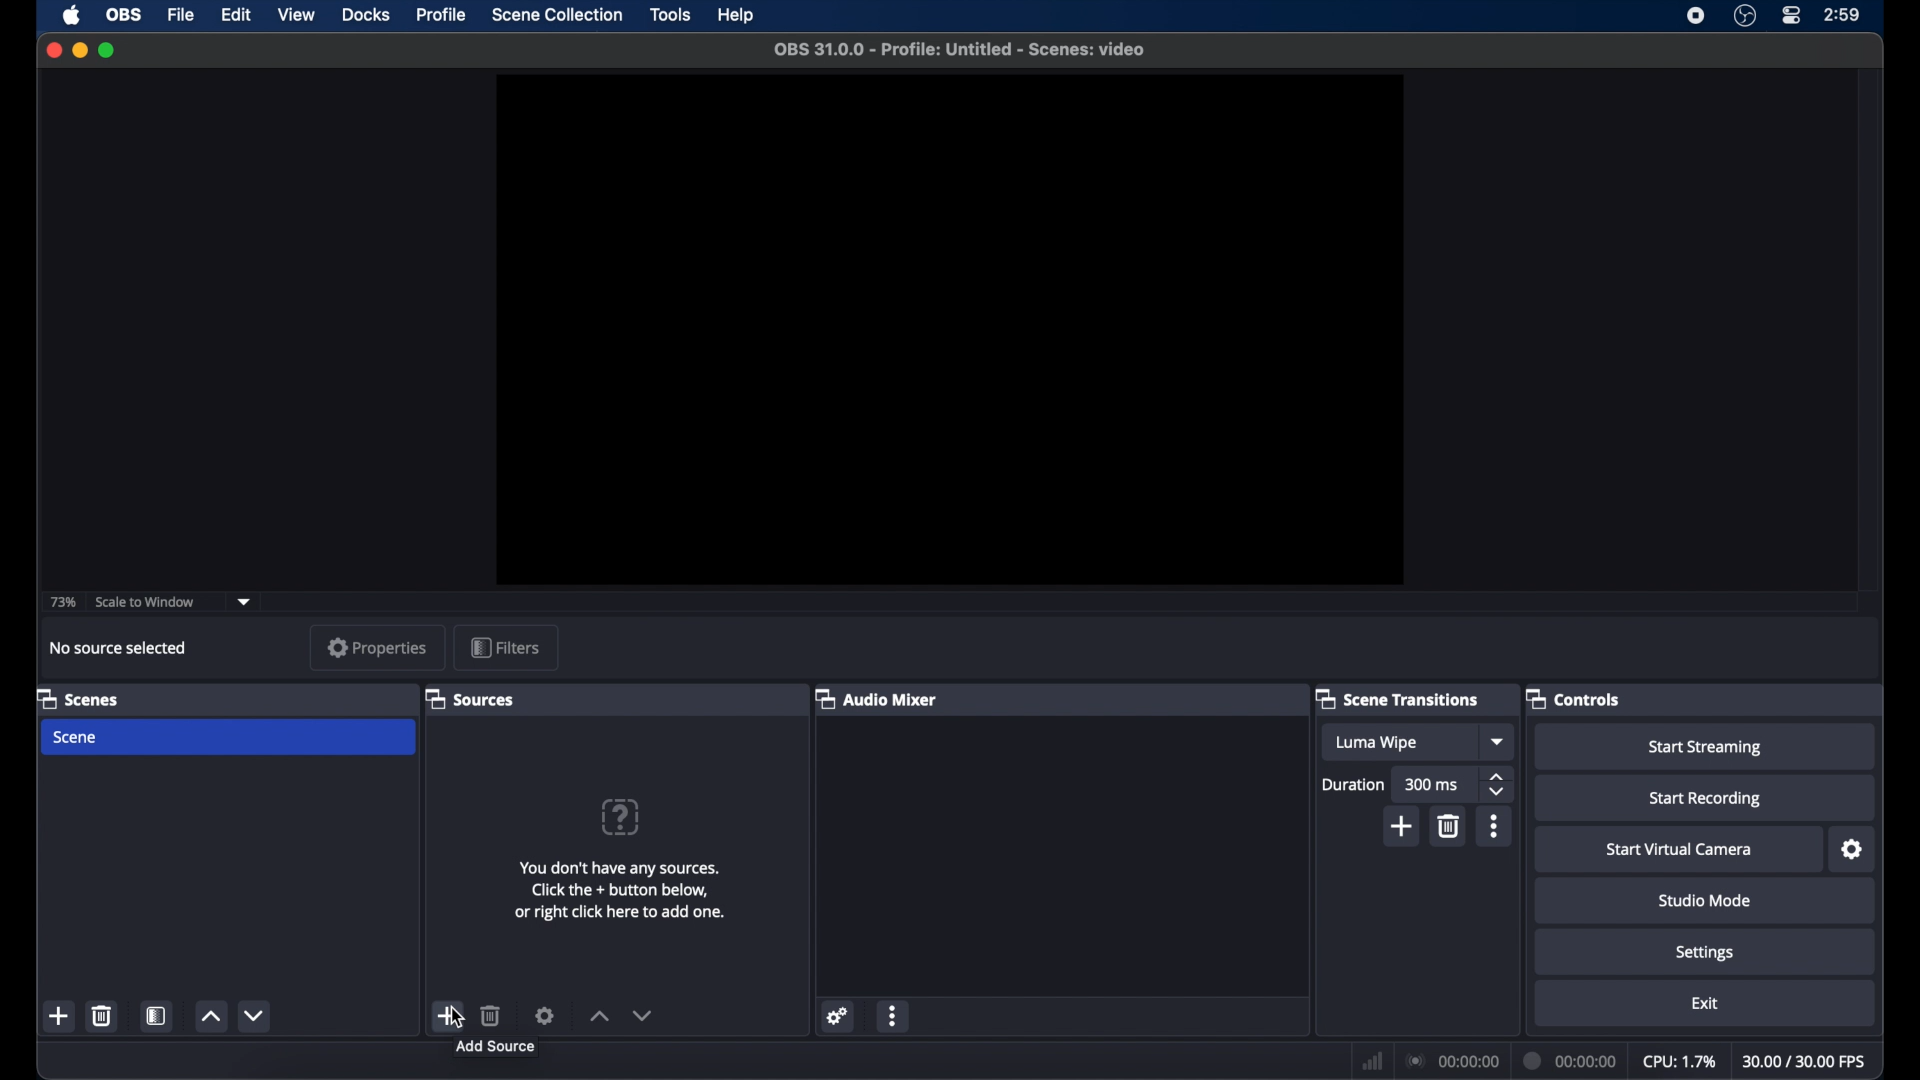 The width and height of the screenshot is (1920, 1080). Describe the element at coordinates (72, 15) in the screenshot. I see `apple icon` at that location.